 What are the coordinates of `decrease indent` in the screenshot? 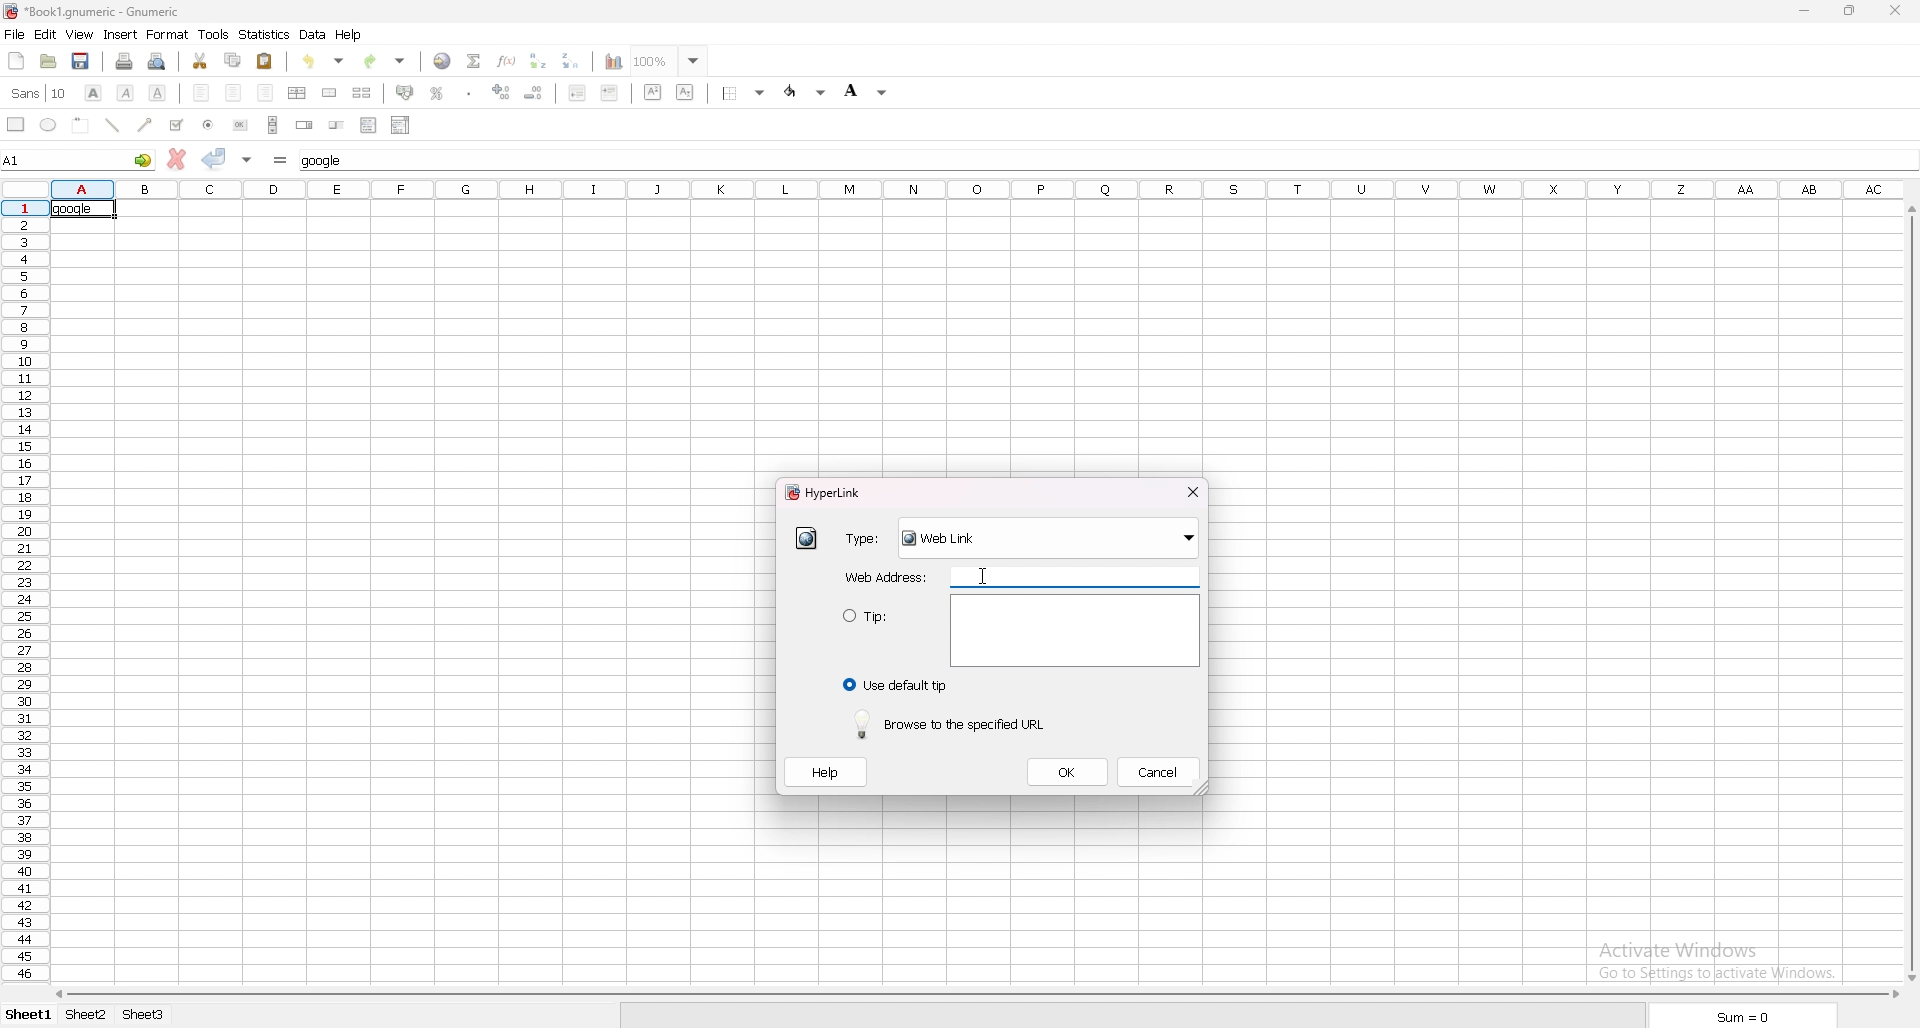 It's located at (576, 92).